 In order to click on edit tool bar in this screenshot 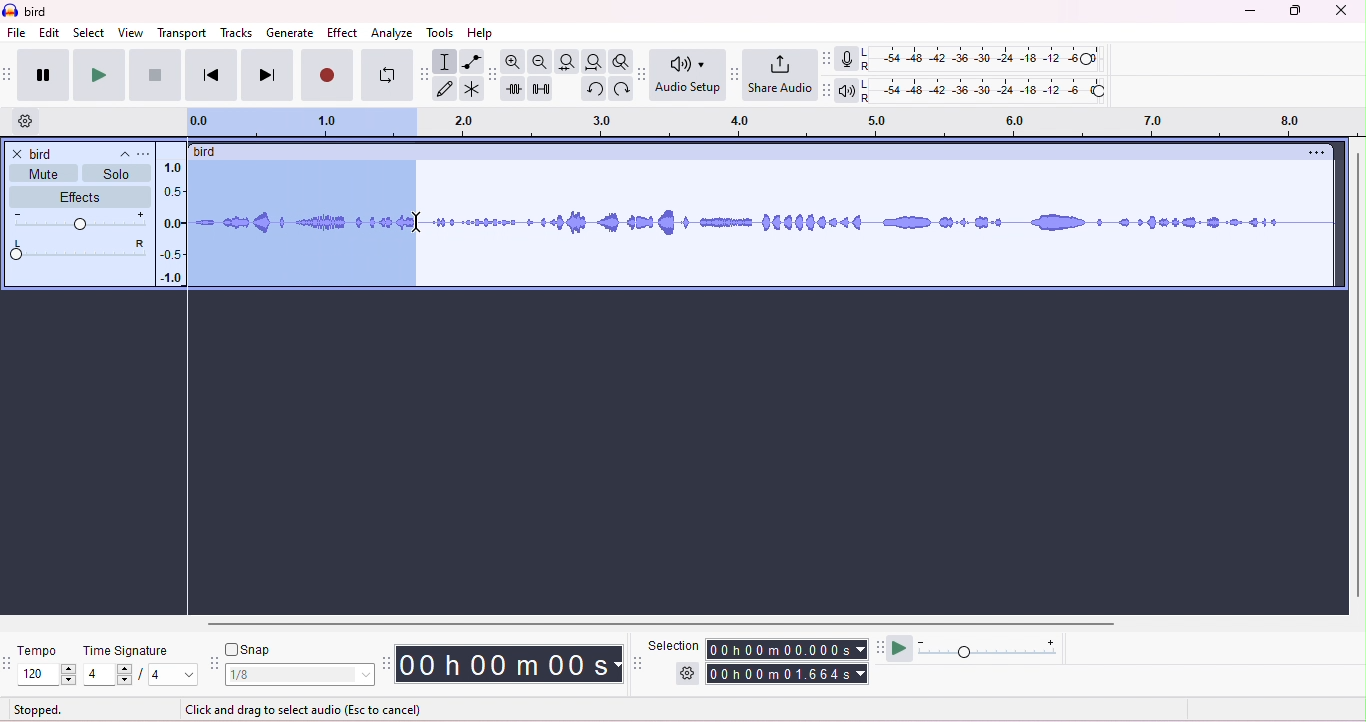, I will do `click(493, 75)`.